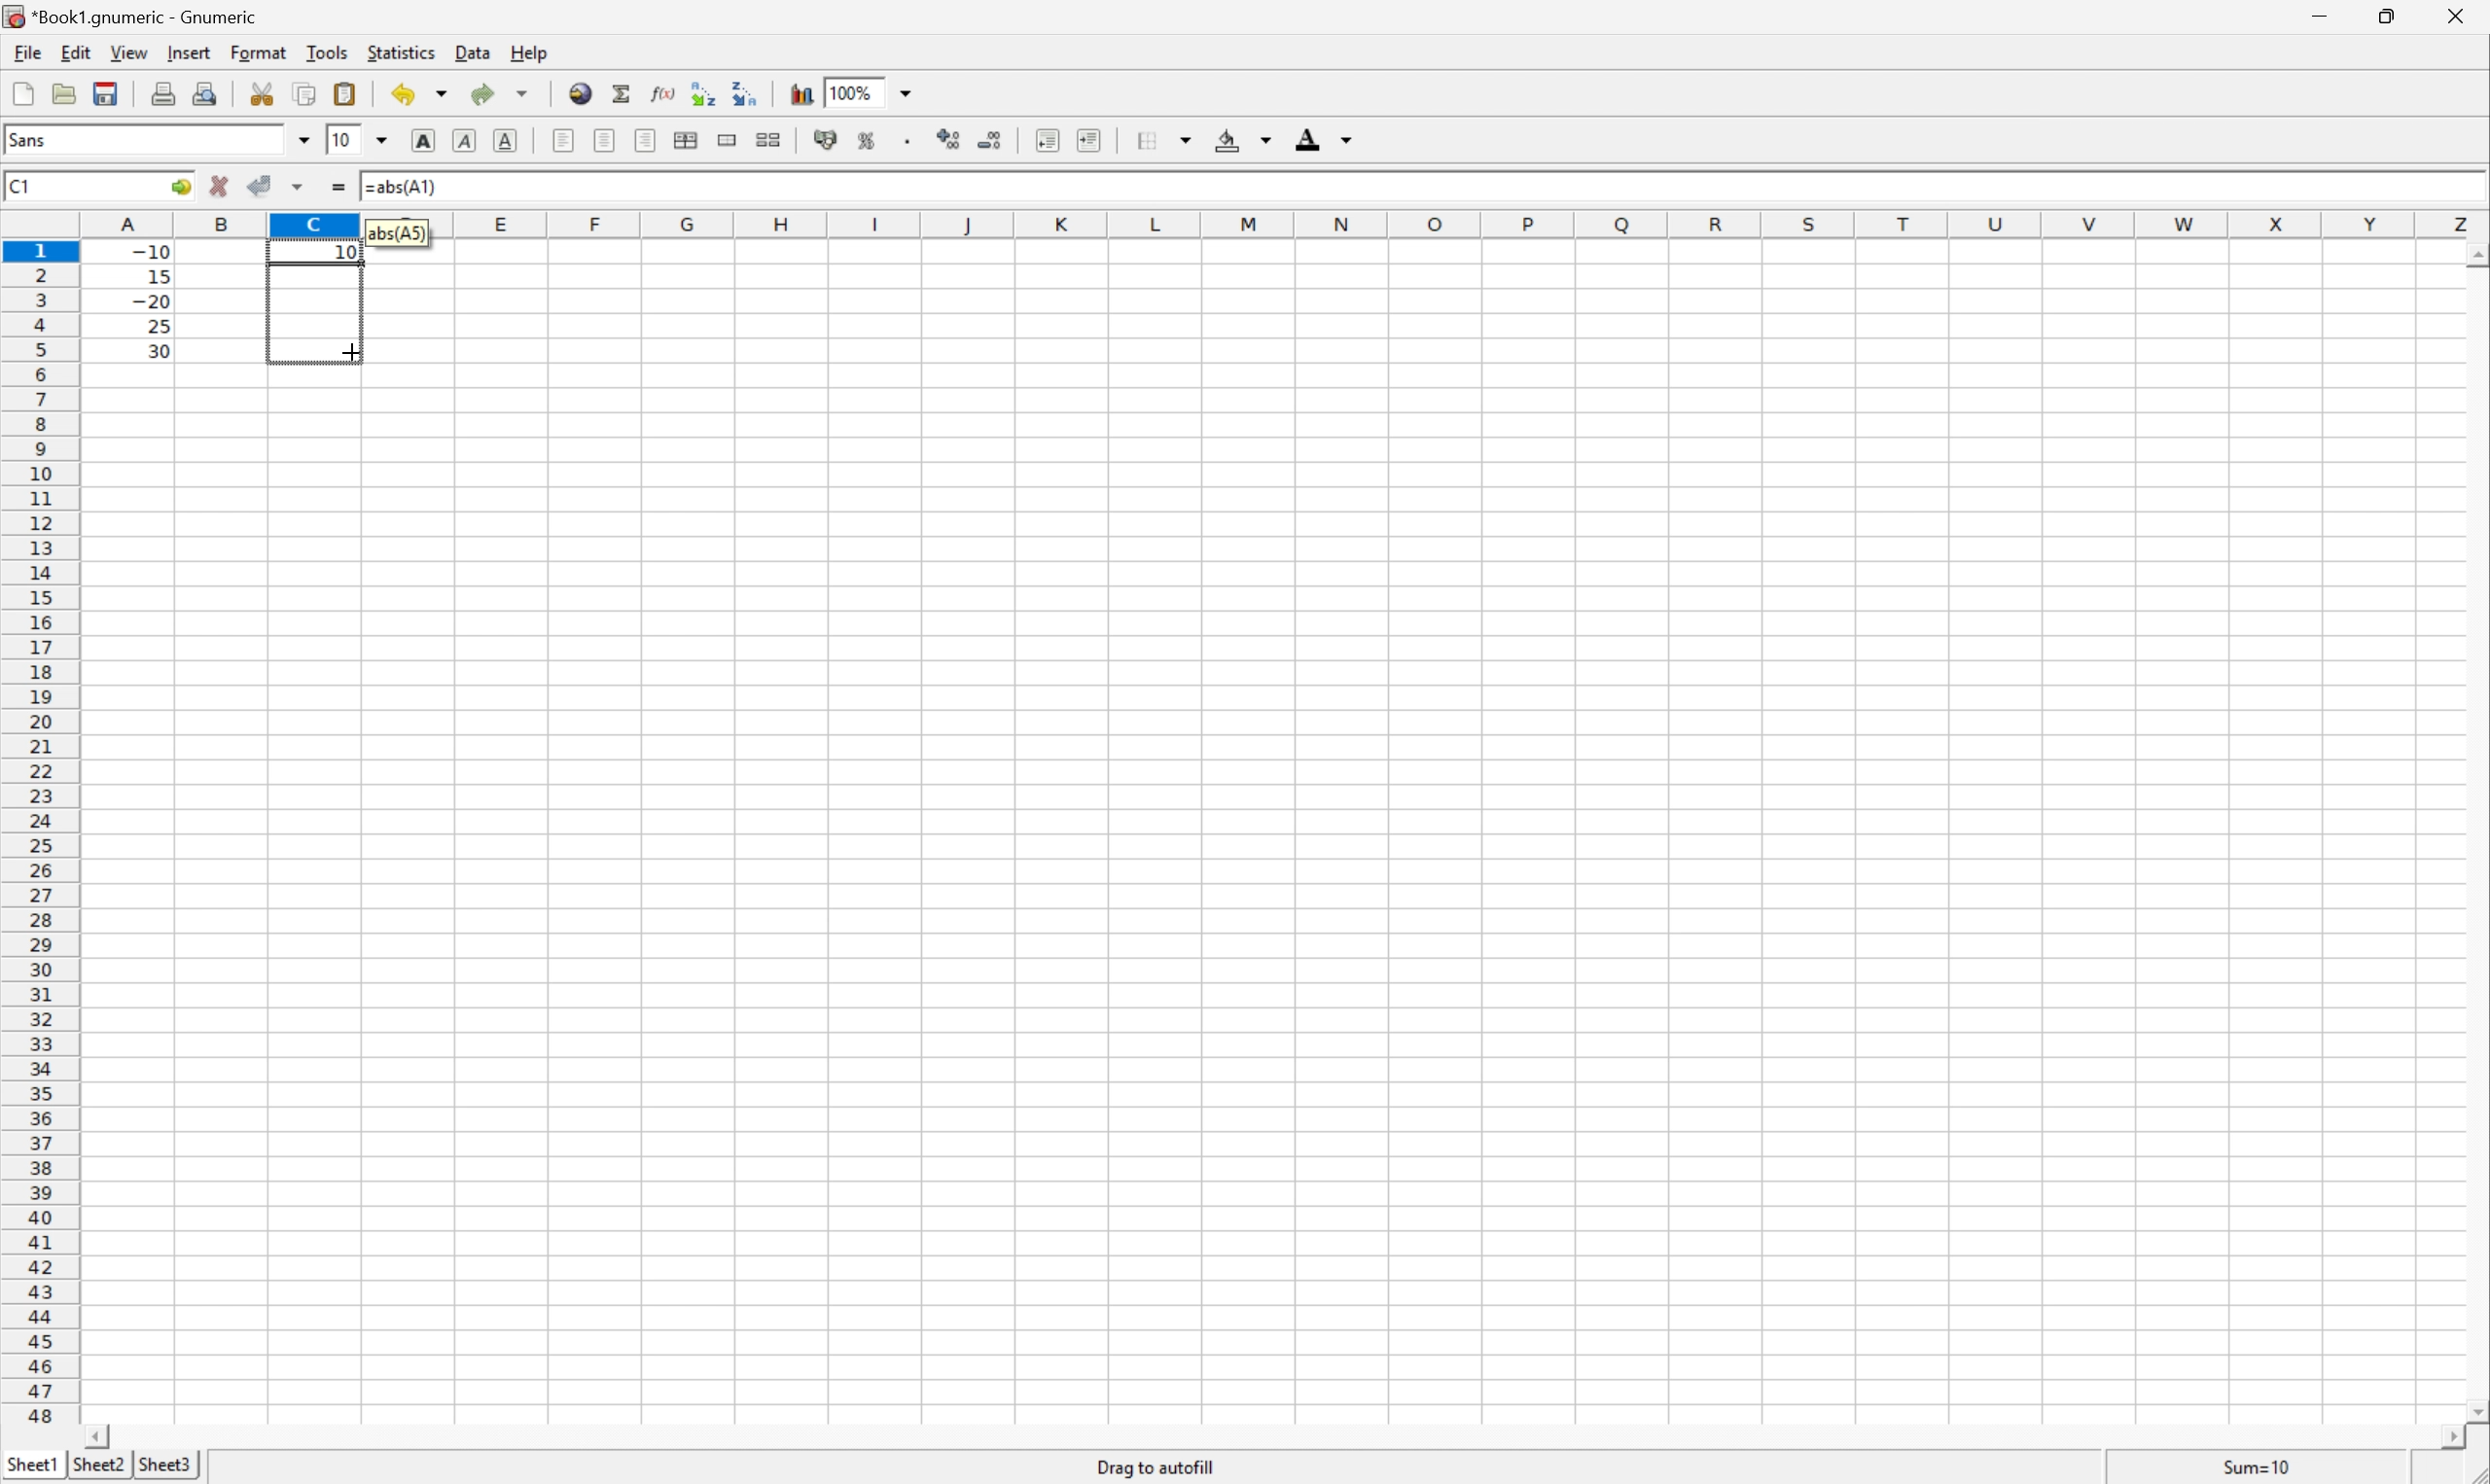  Describe the element at coordinates (2453, 19) in the screenshot. I see `close` at that location.